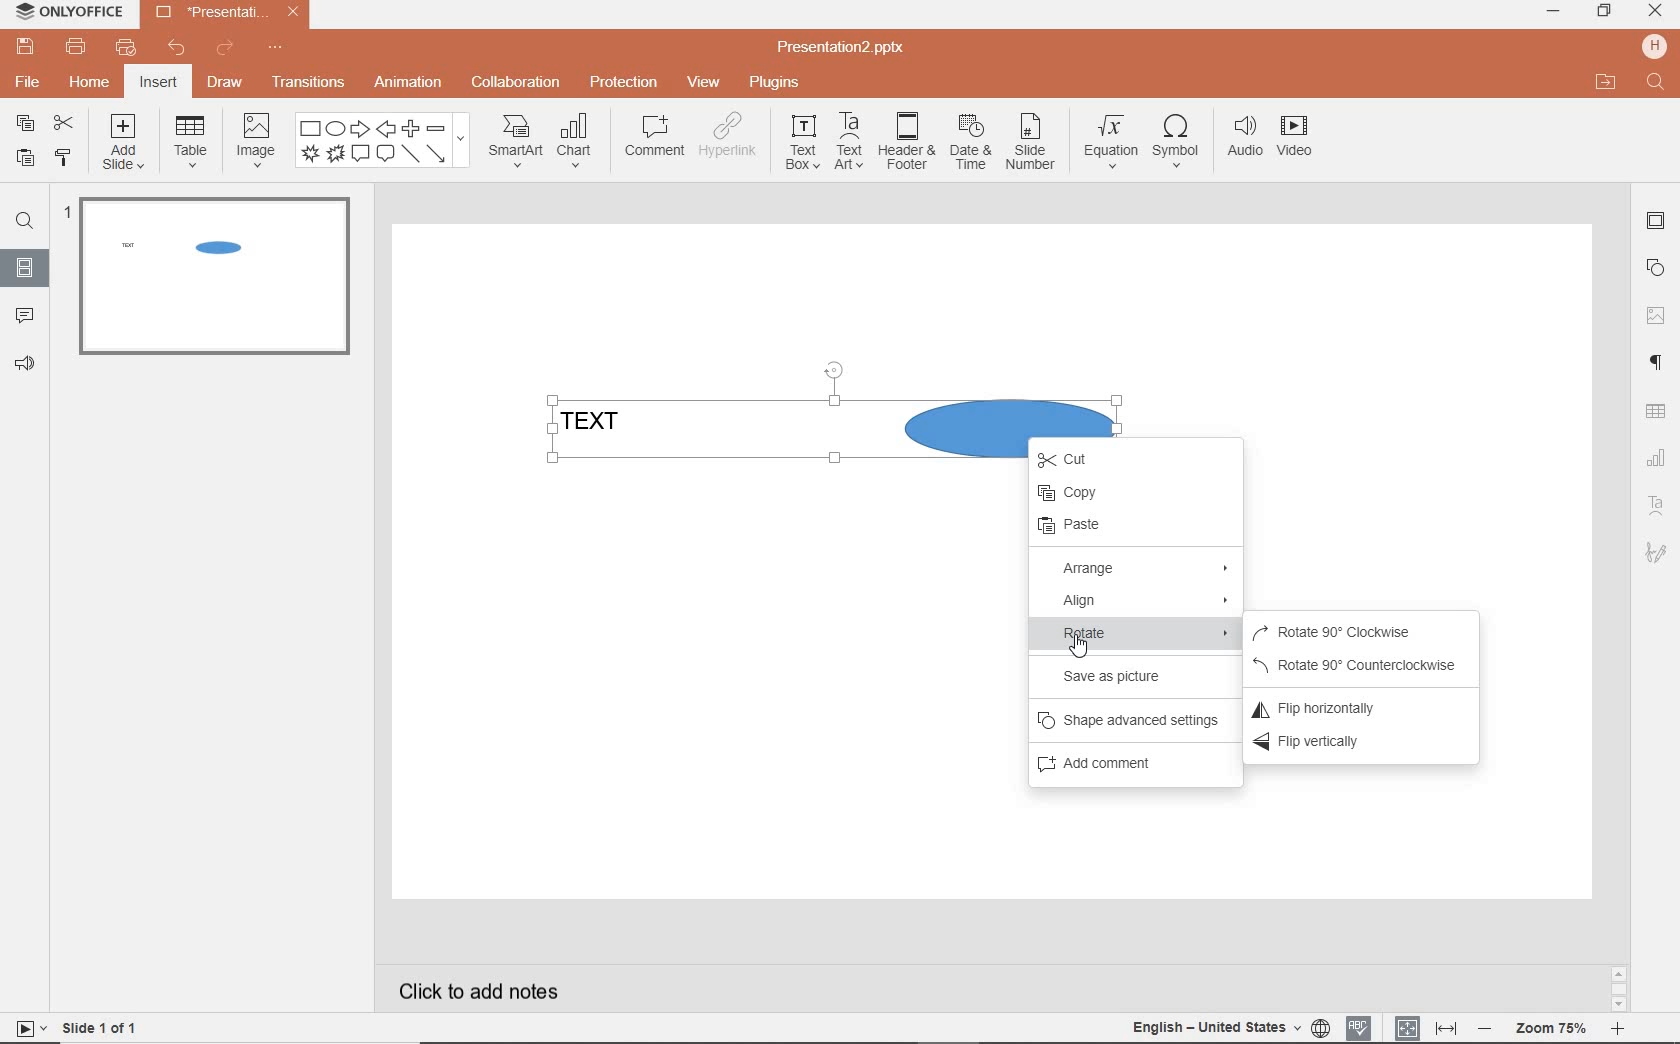 The width and height of the screenshot is (1680, 1044). Describe the element at coordinates (24, 363) in the screenshot. I see `FEEDBACK & SUPPORT` at that location.